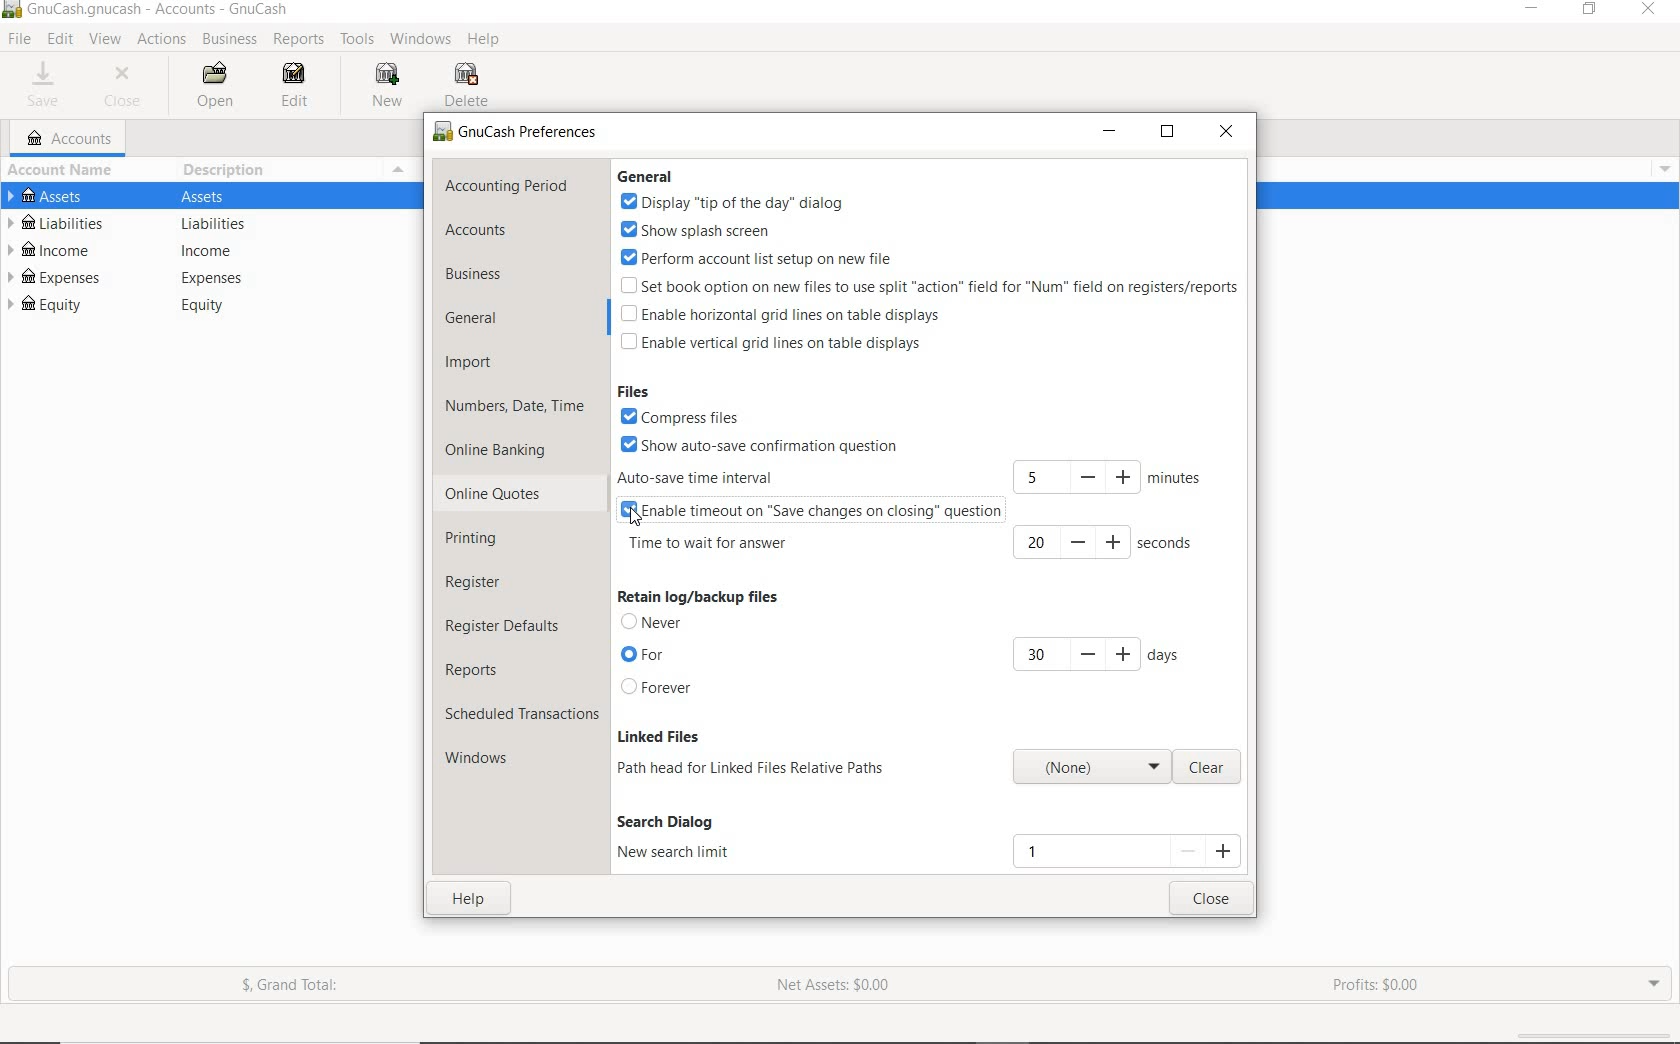 This screenshot has width=1680, height=1044. What do you see at coordinates (17, 39) in the screenshot?
I see `FILE` at bounding box center [17, 39].